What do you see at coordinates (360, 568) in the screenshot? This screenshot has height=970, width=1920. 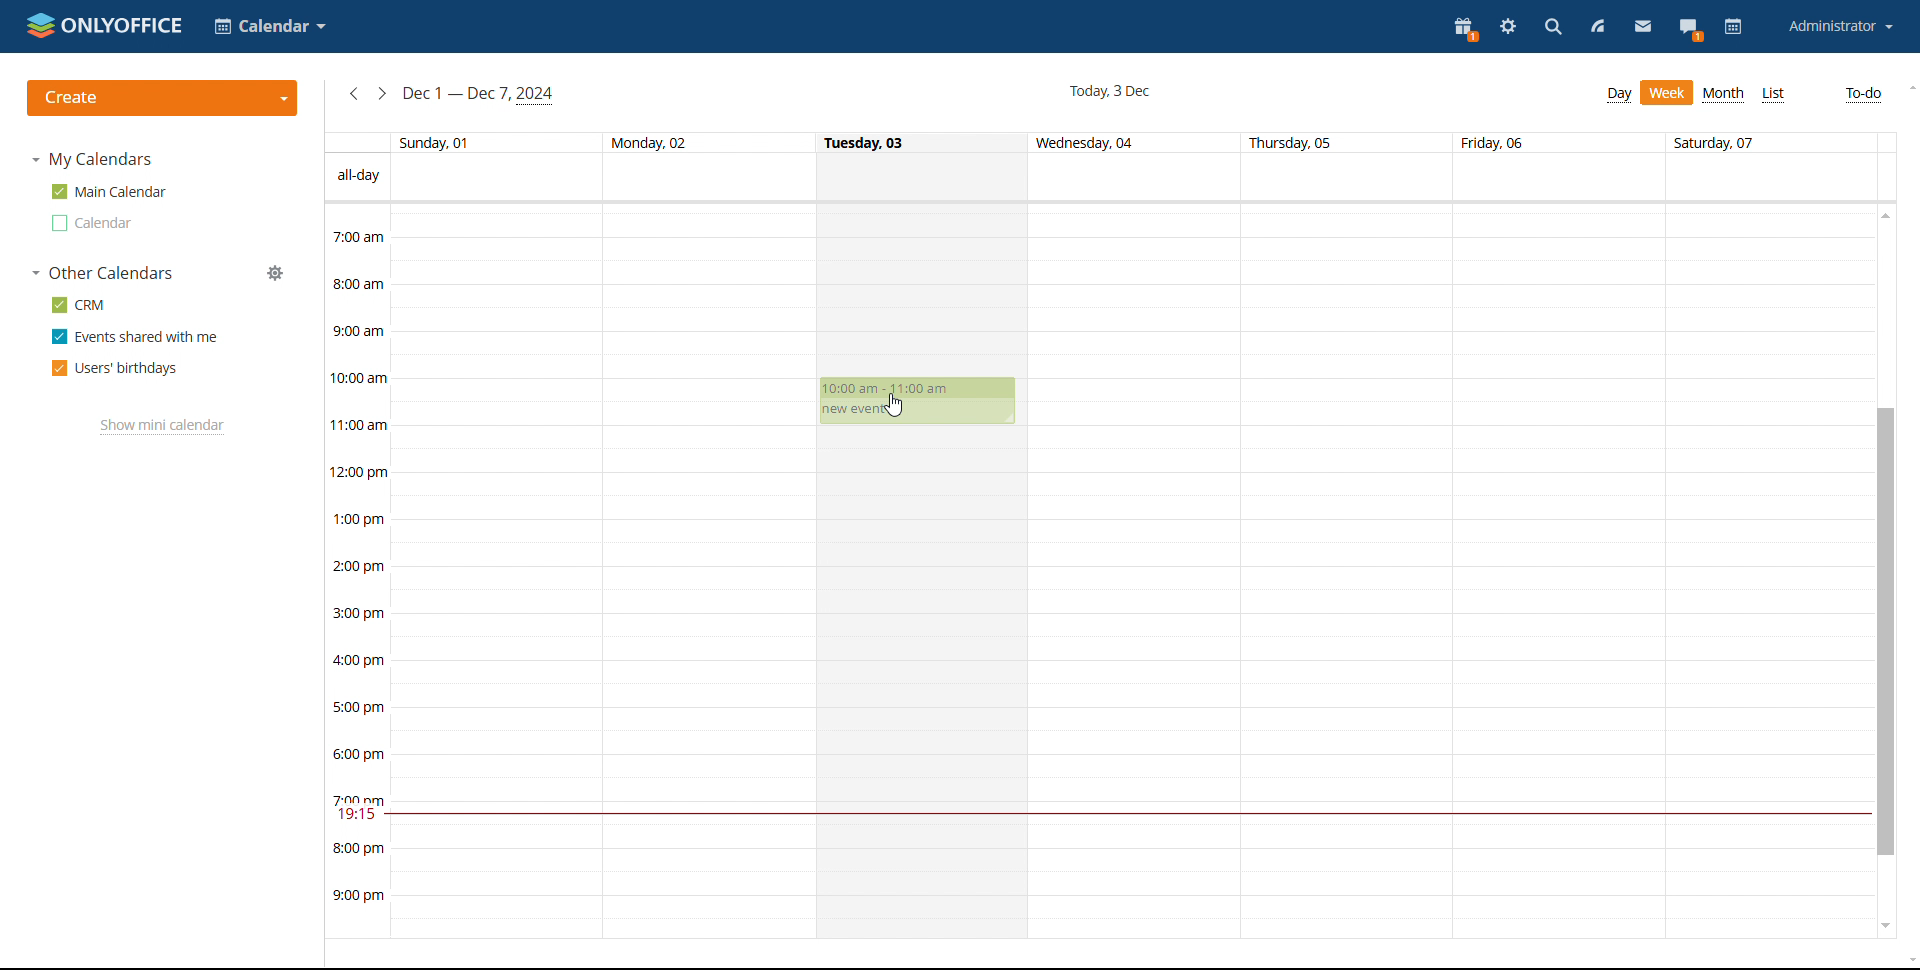 I see `2:00pm` at bounding box center [360, 568].